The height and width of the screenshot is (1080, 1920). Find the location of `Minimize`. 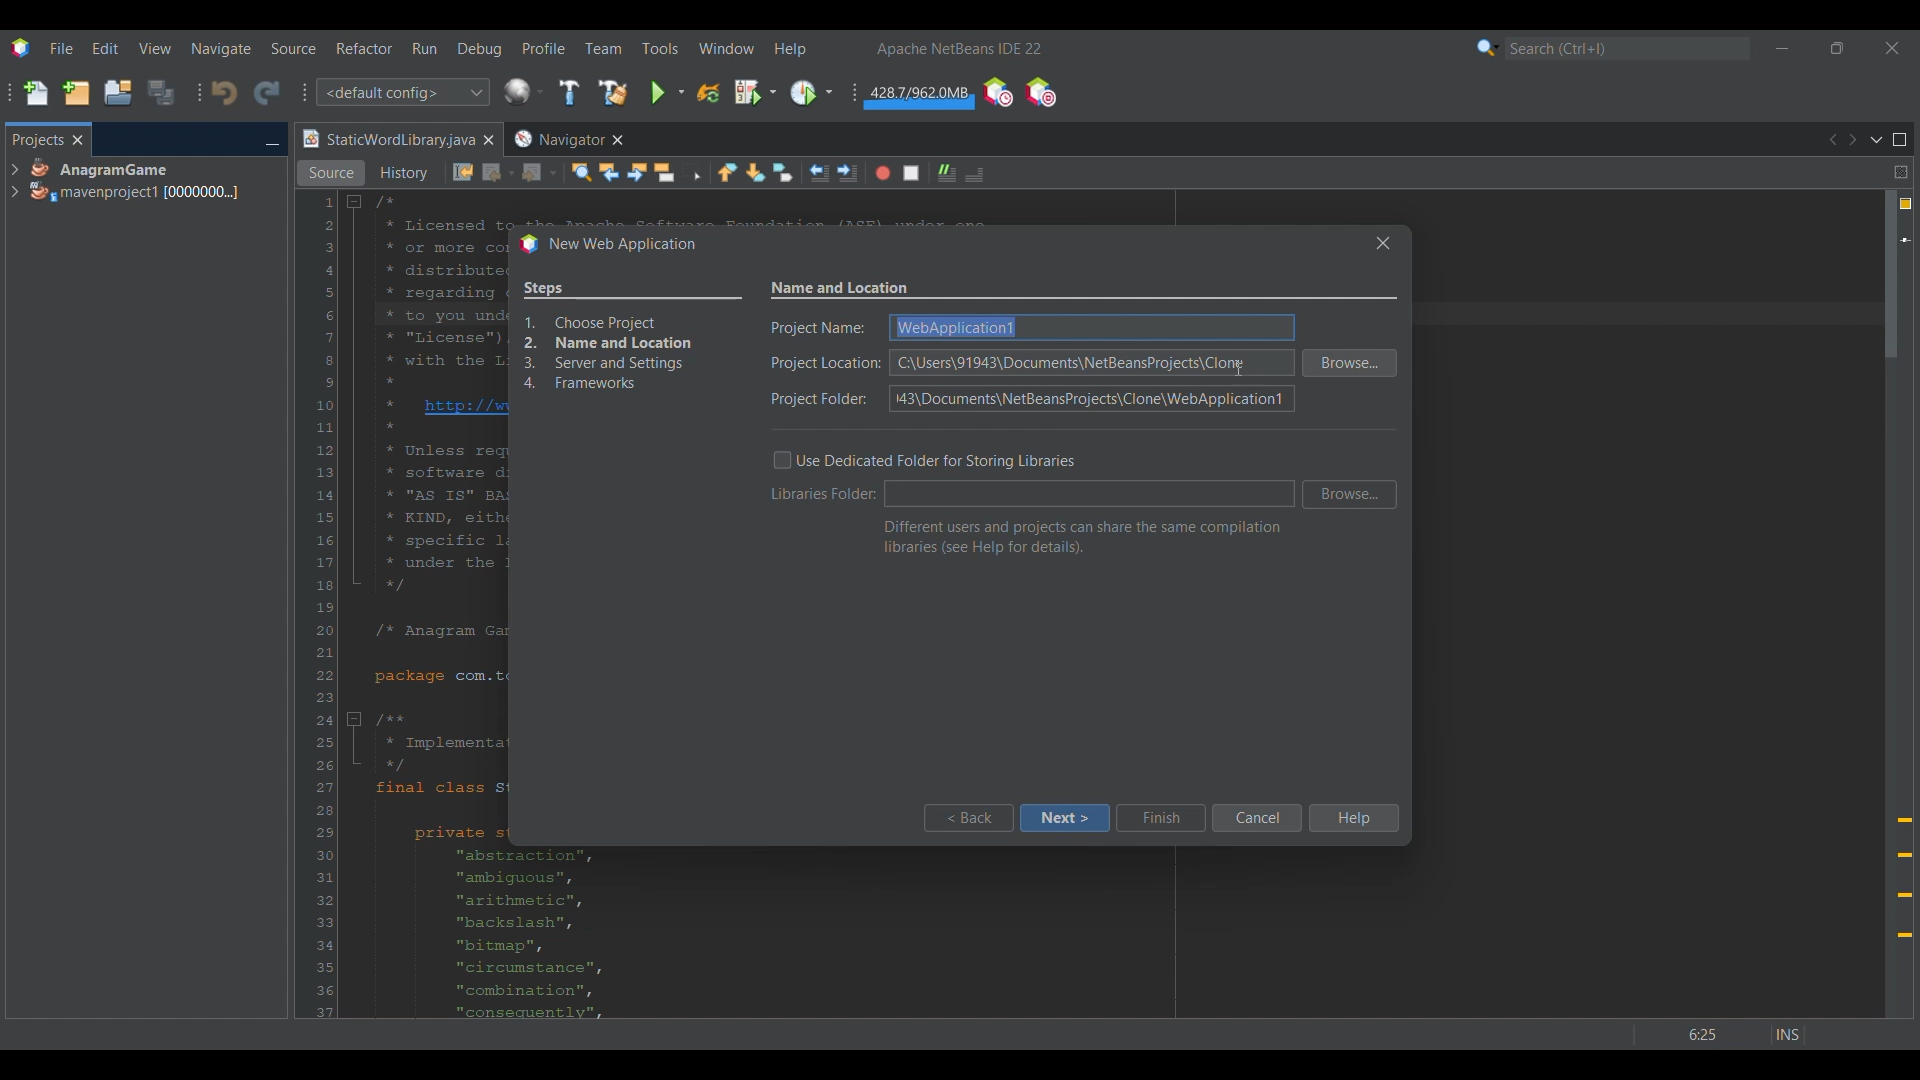

Minimize is located at coordinates (1782, 48).